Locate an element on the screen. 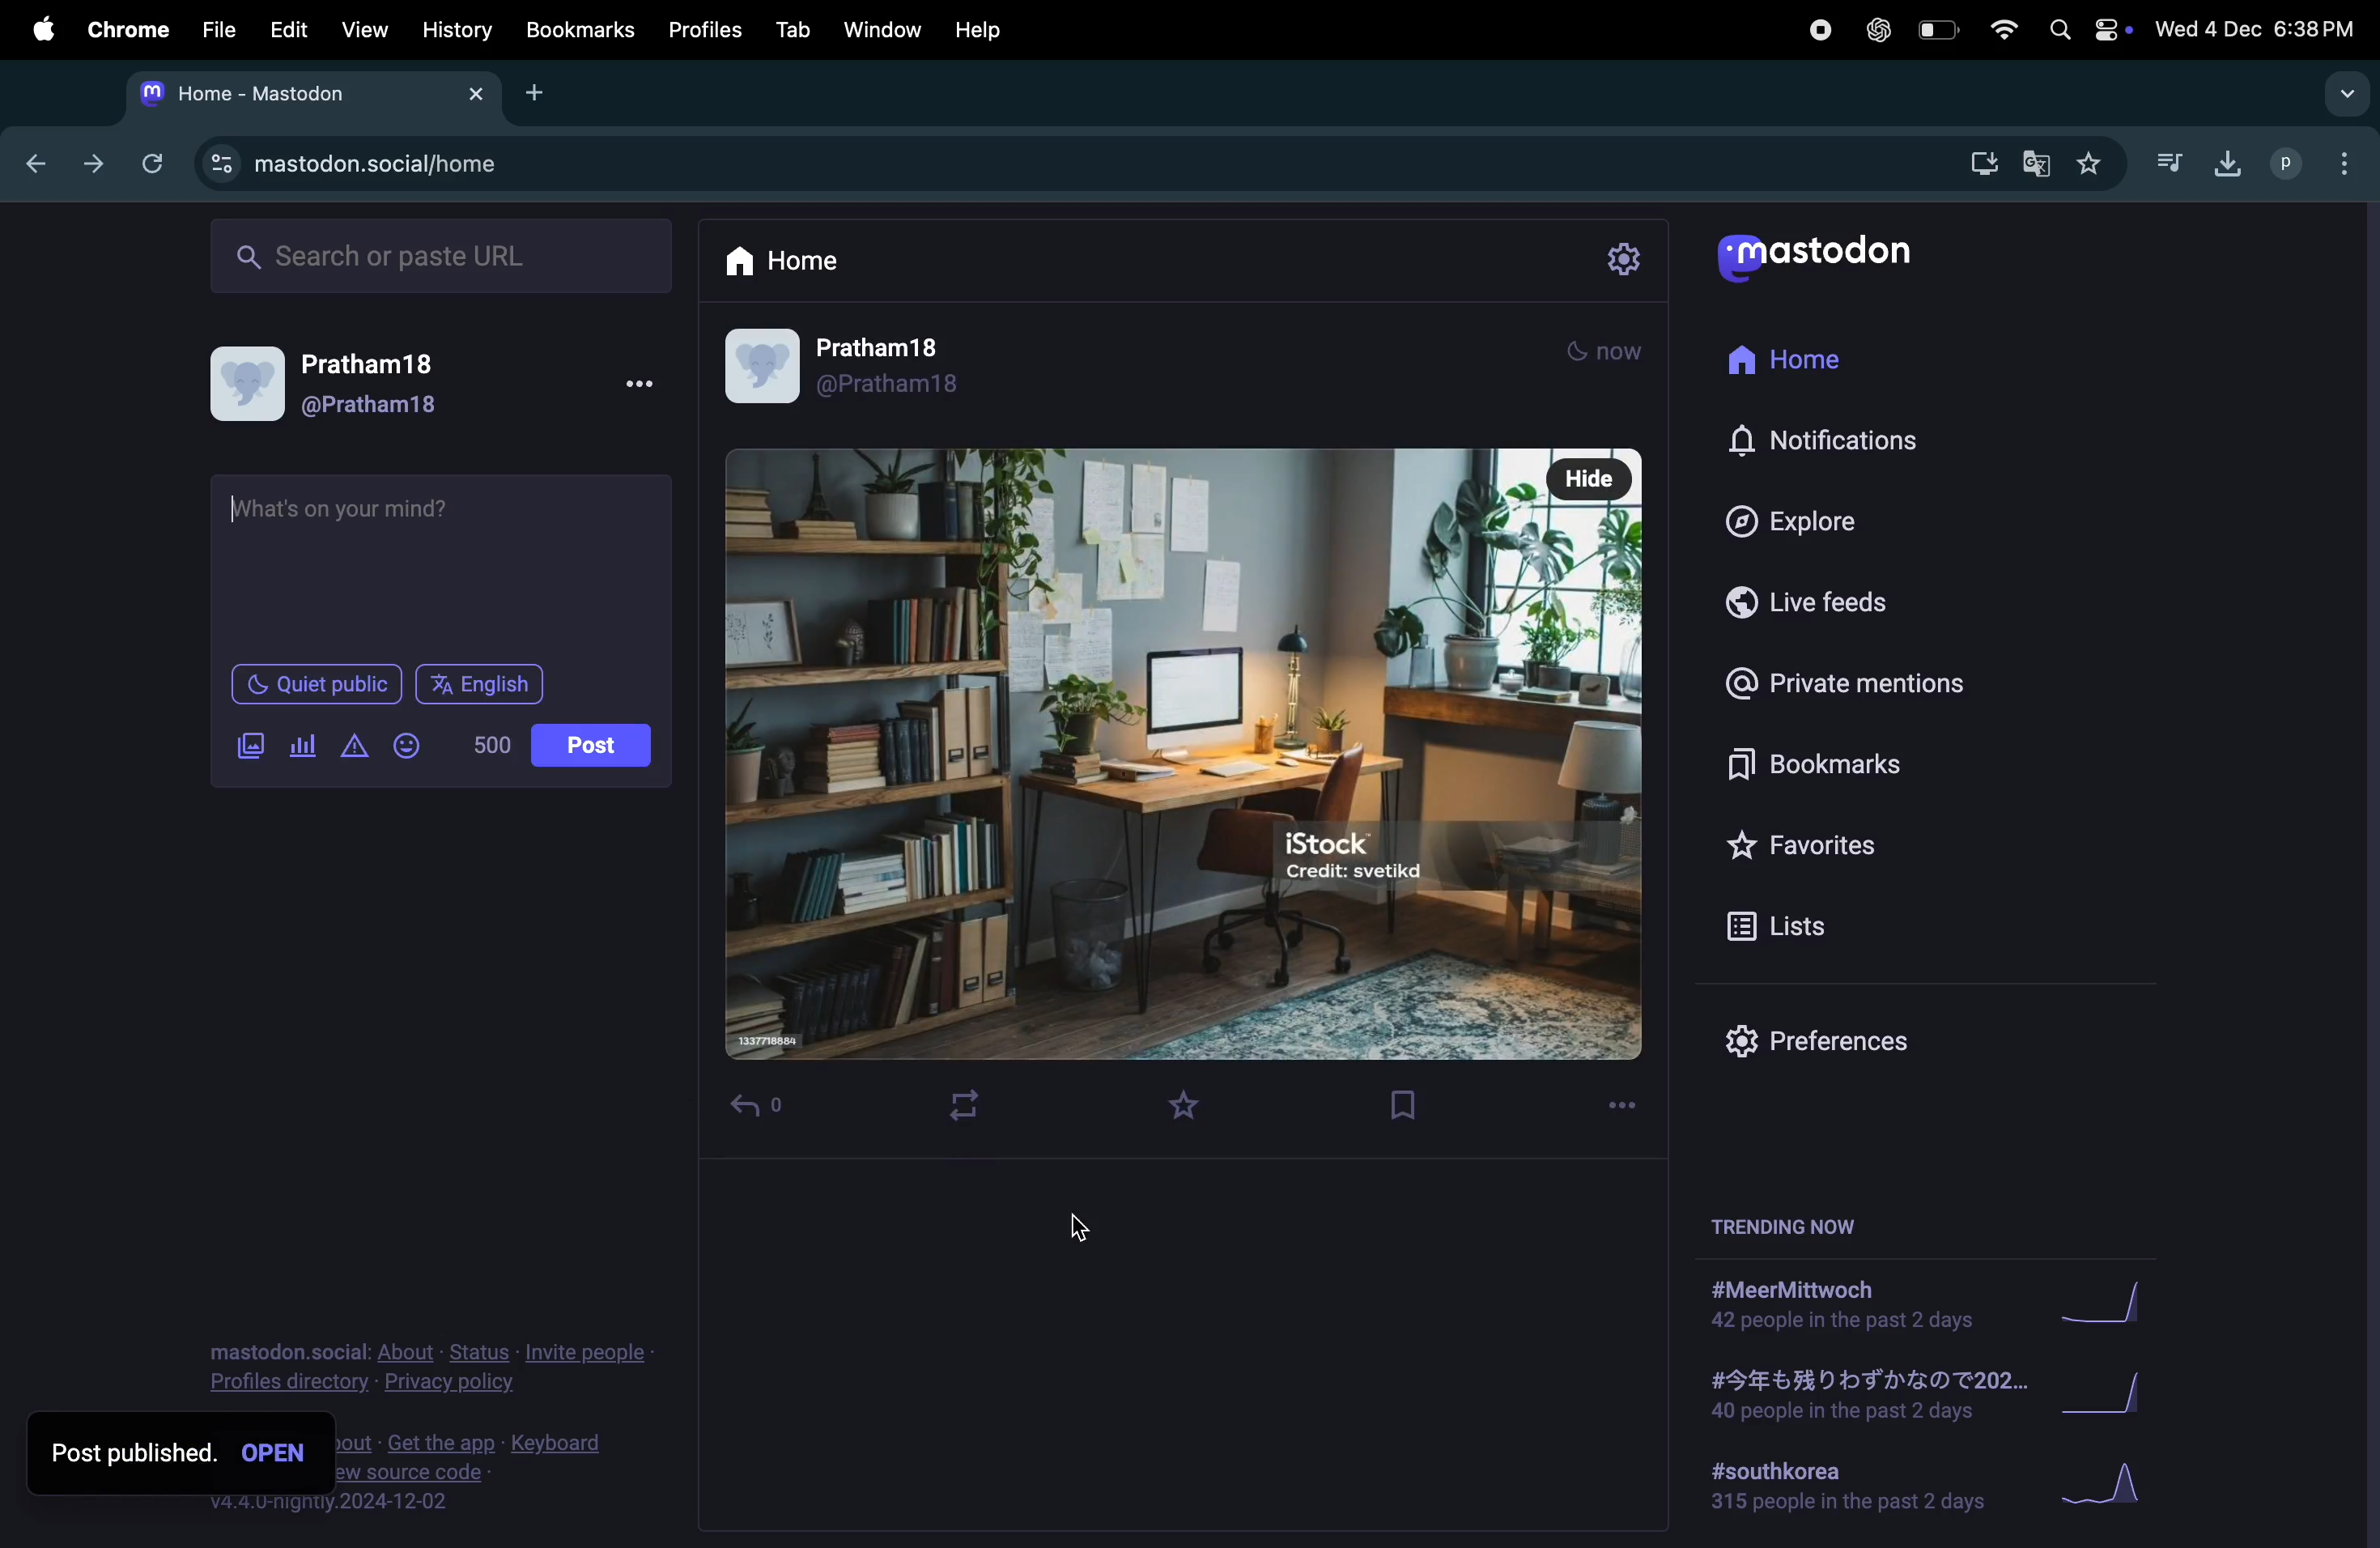  refresh is located at coordinates (152, 163).